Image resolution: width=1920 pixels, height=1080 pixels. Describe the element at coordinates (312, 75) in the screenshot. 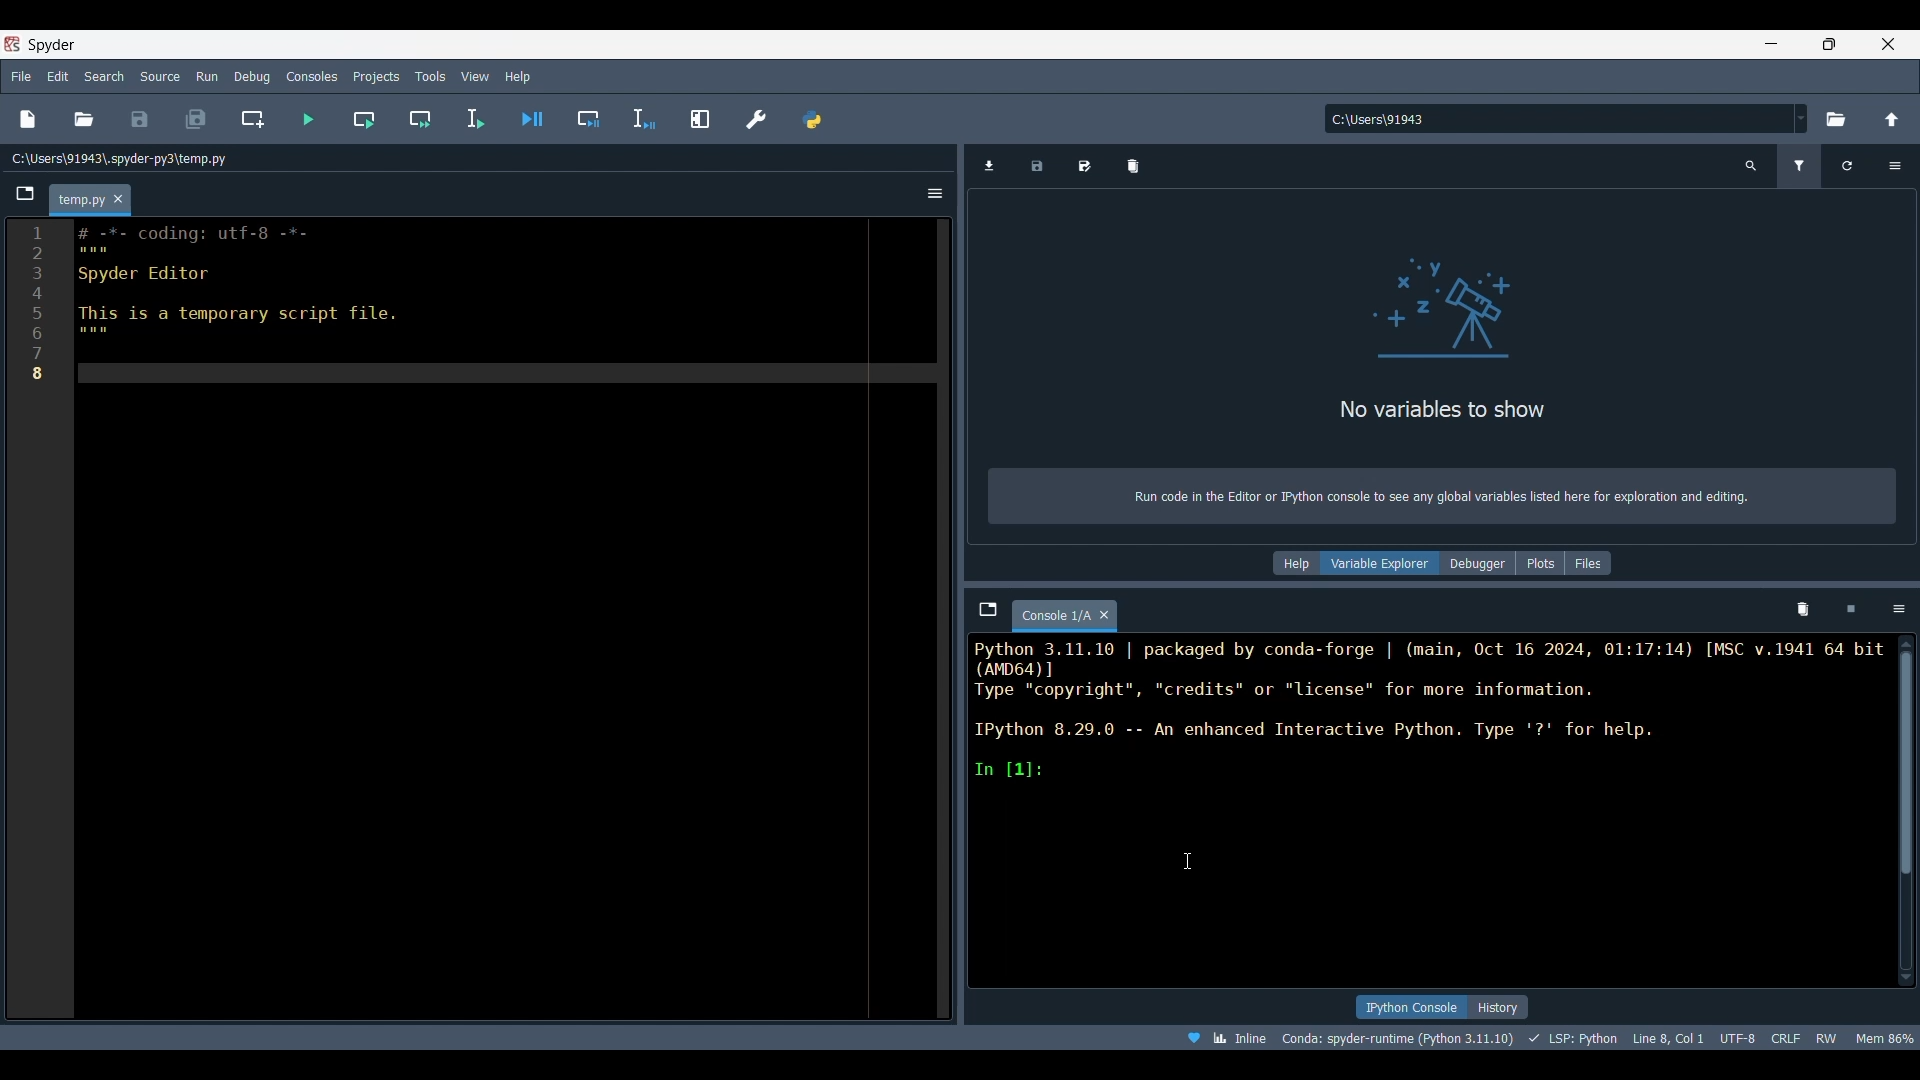

I see `Consoles menu` at that location.